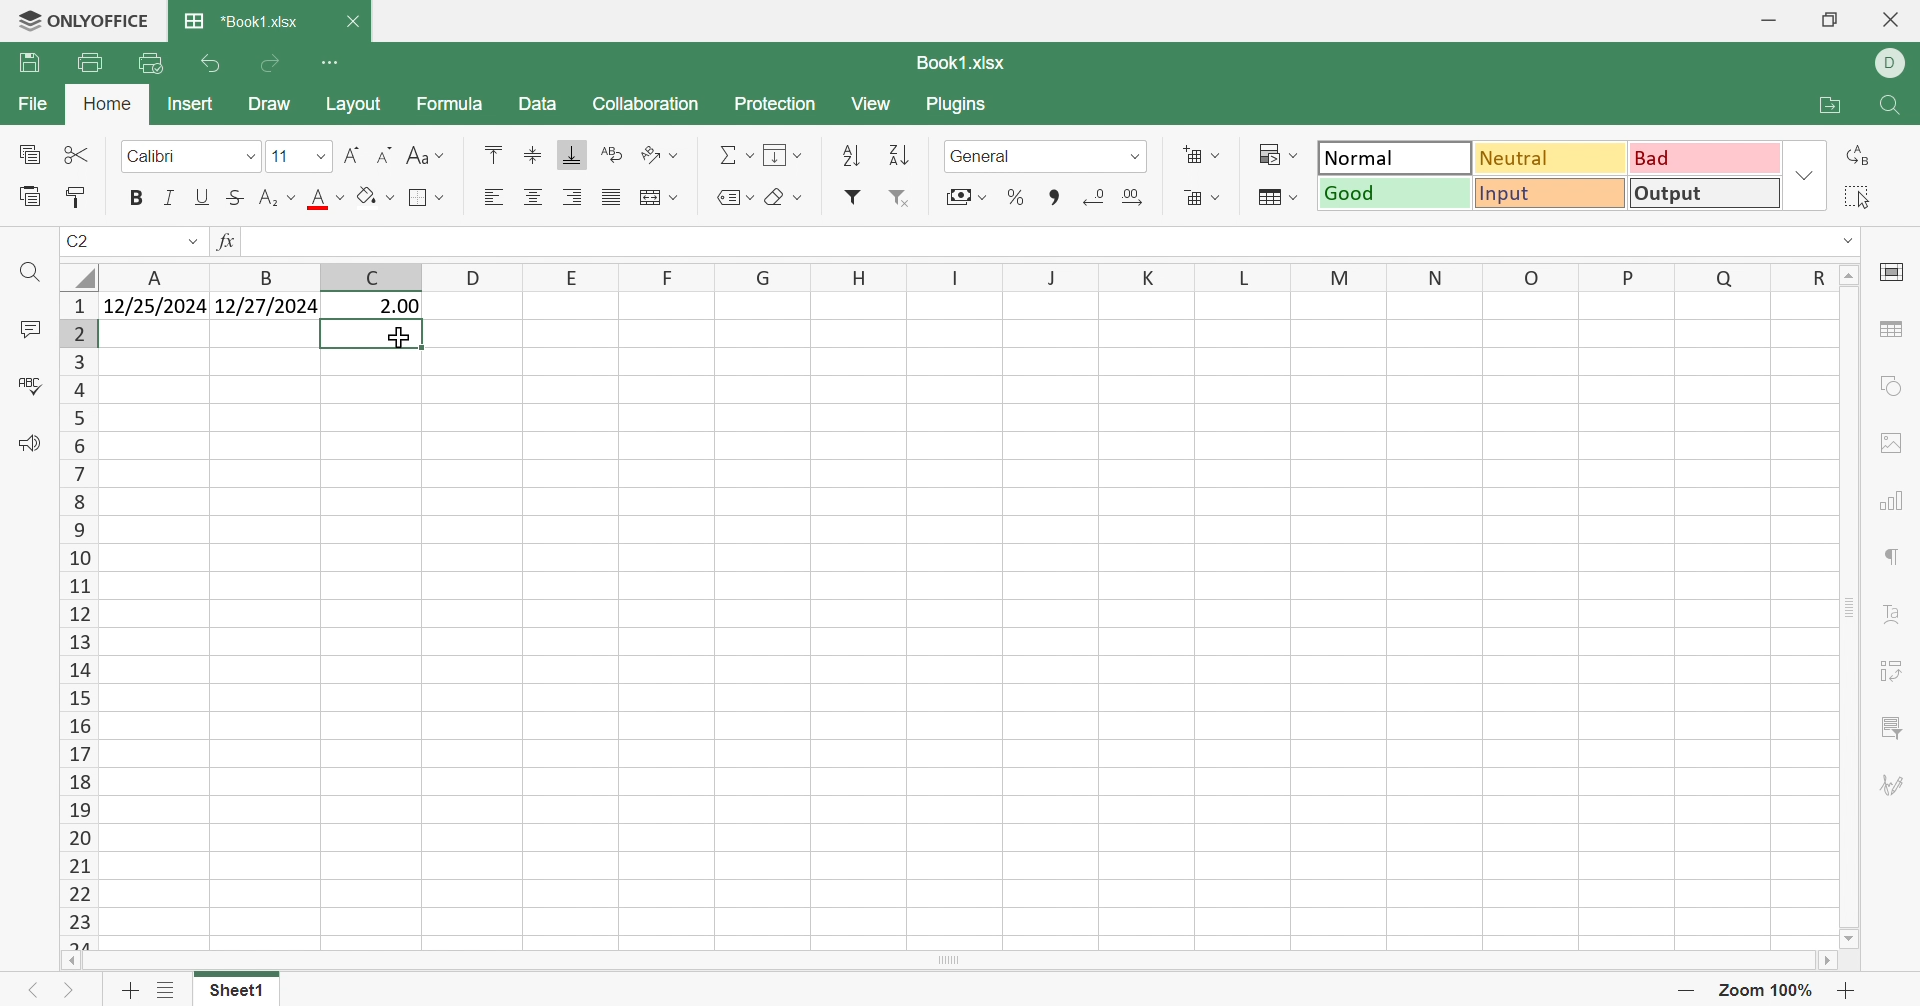 The height and width of the screenshot is (1006, 1920). I want to click on Descending order, so click(896, 155).